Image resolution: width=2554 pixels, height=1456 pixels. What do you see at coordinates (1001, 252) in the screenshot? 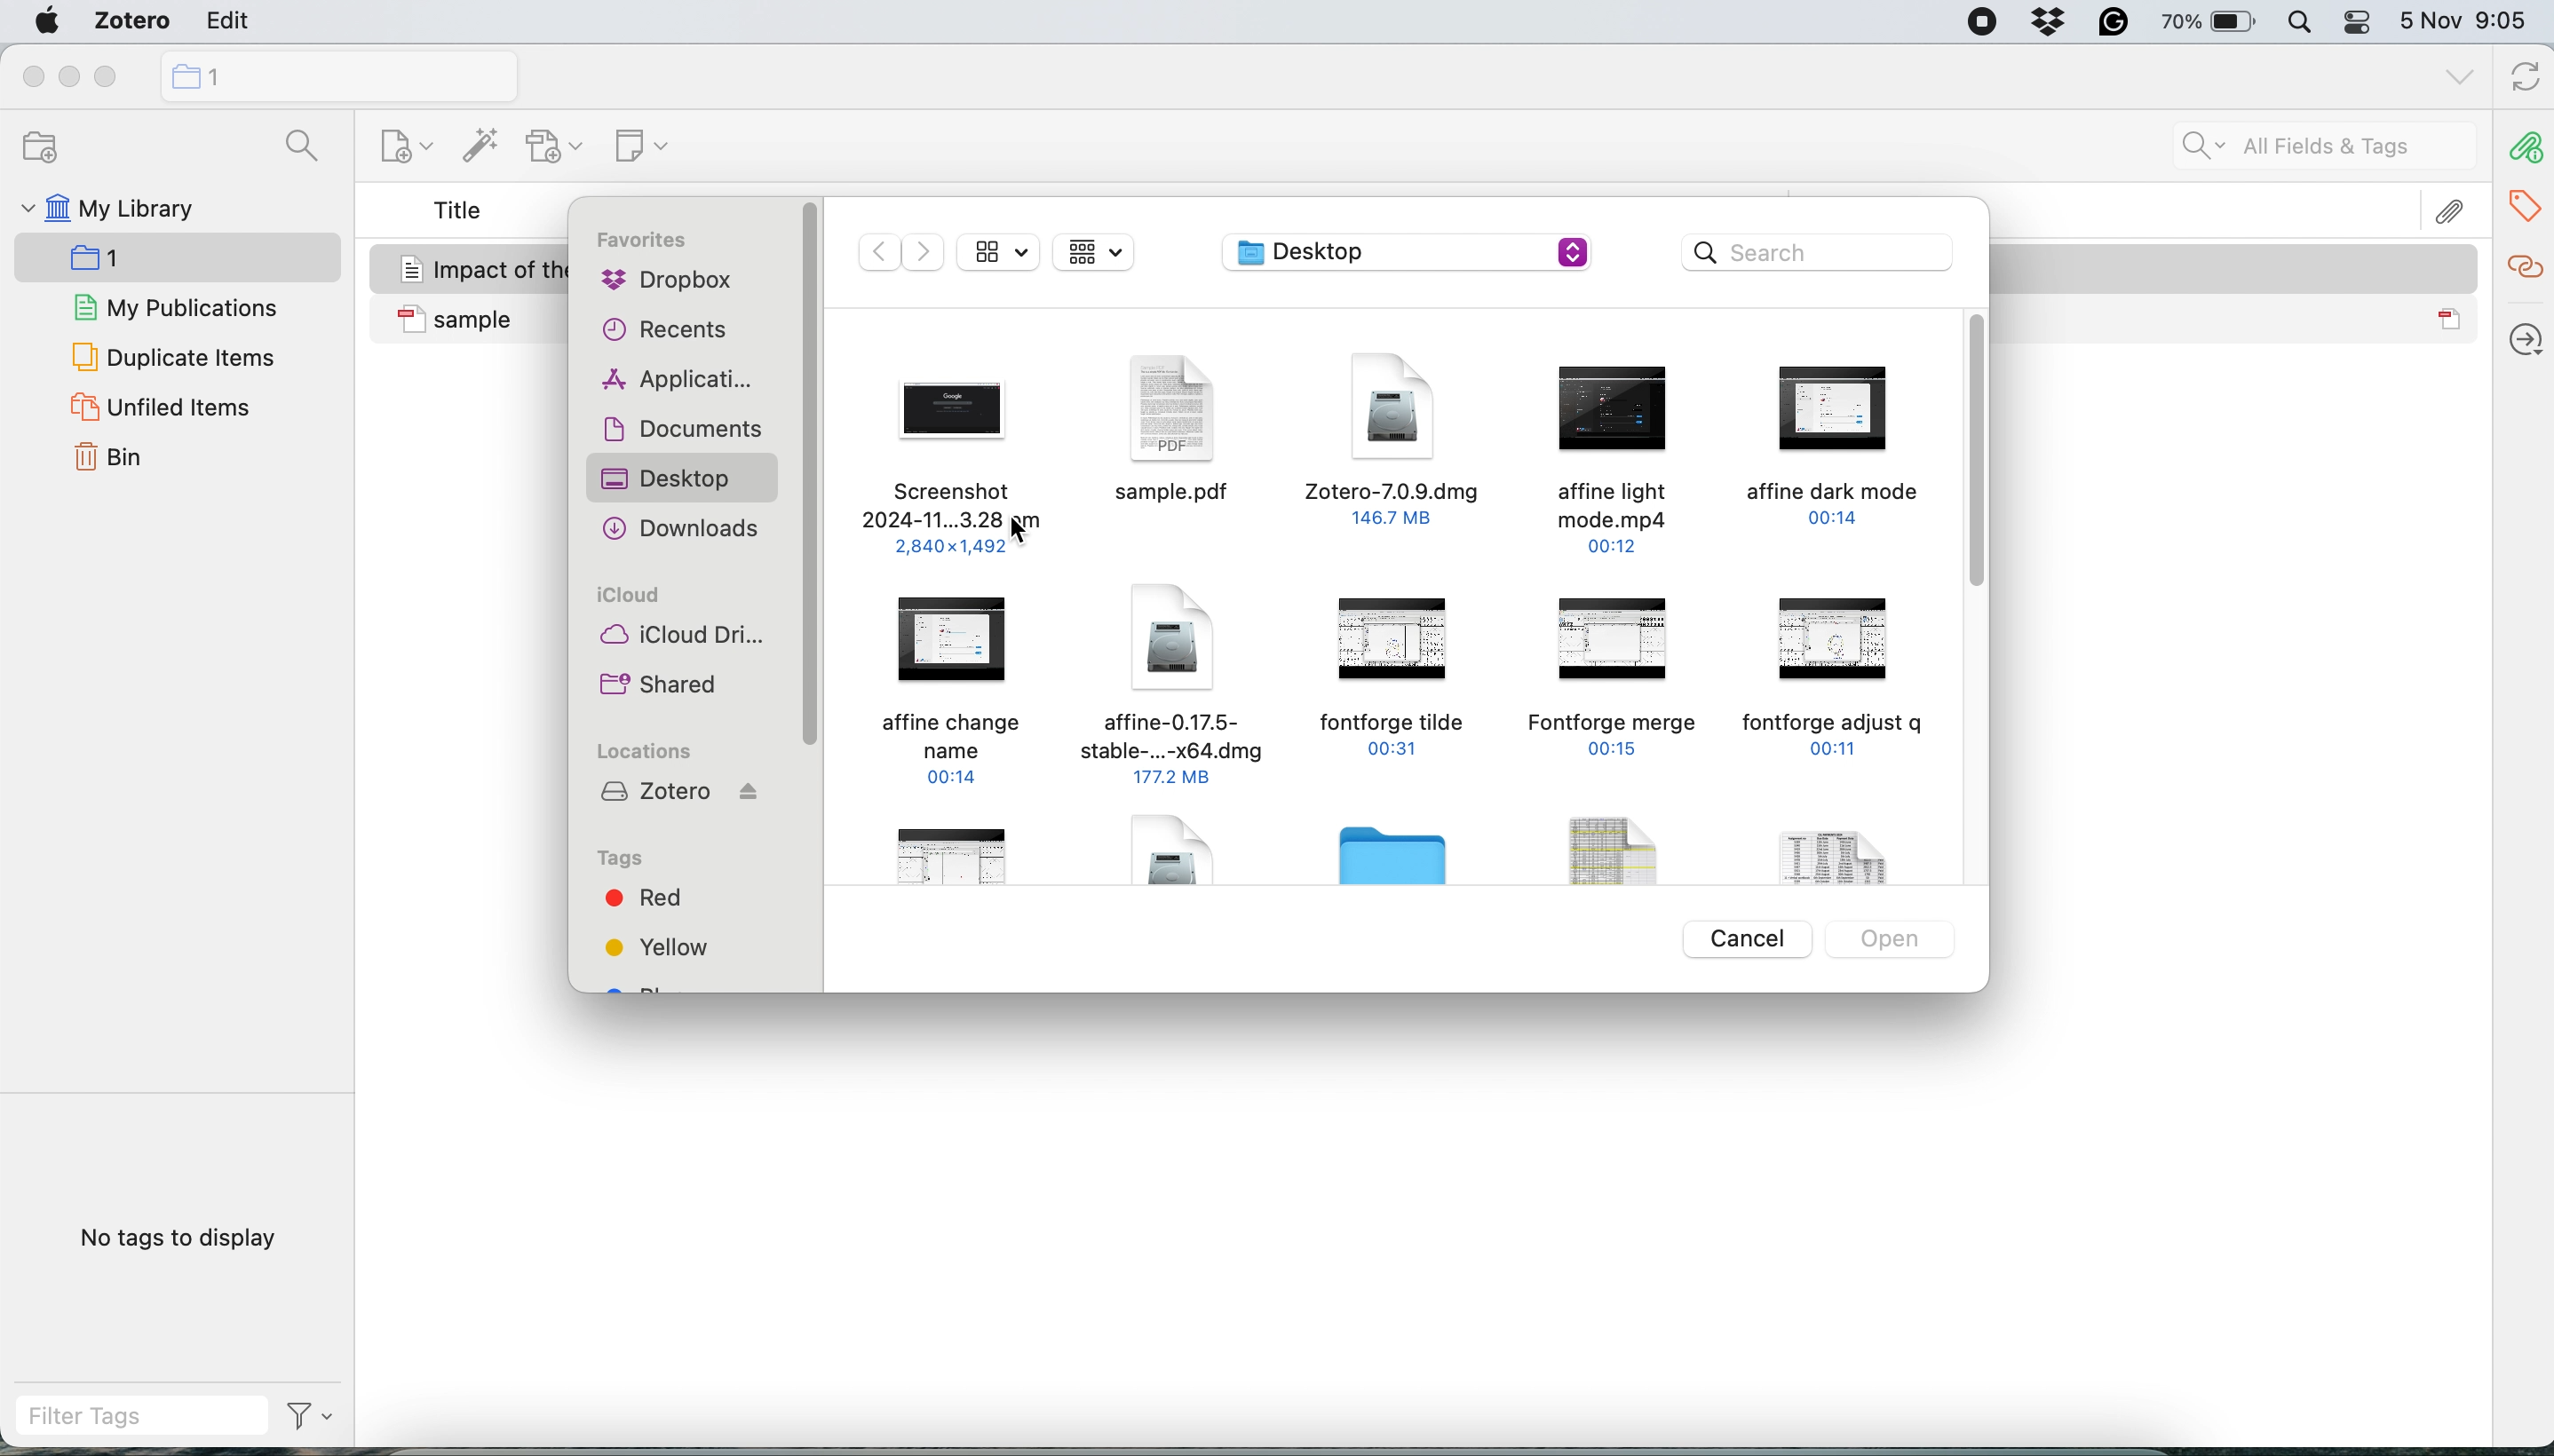
I see `display as` at bounding box center [1001, 252].